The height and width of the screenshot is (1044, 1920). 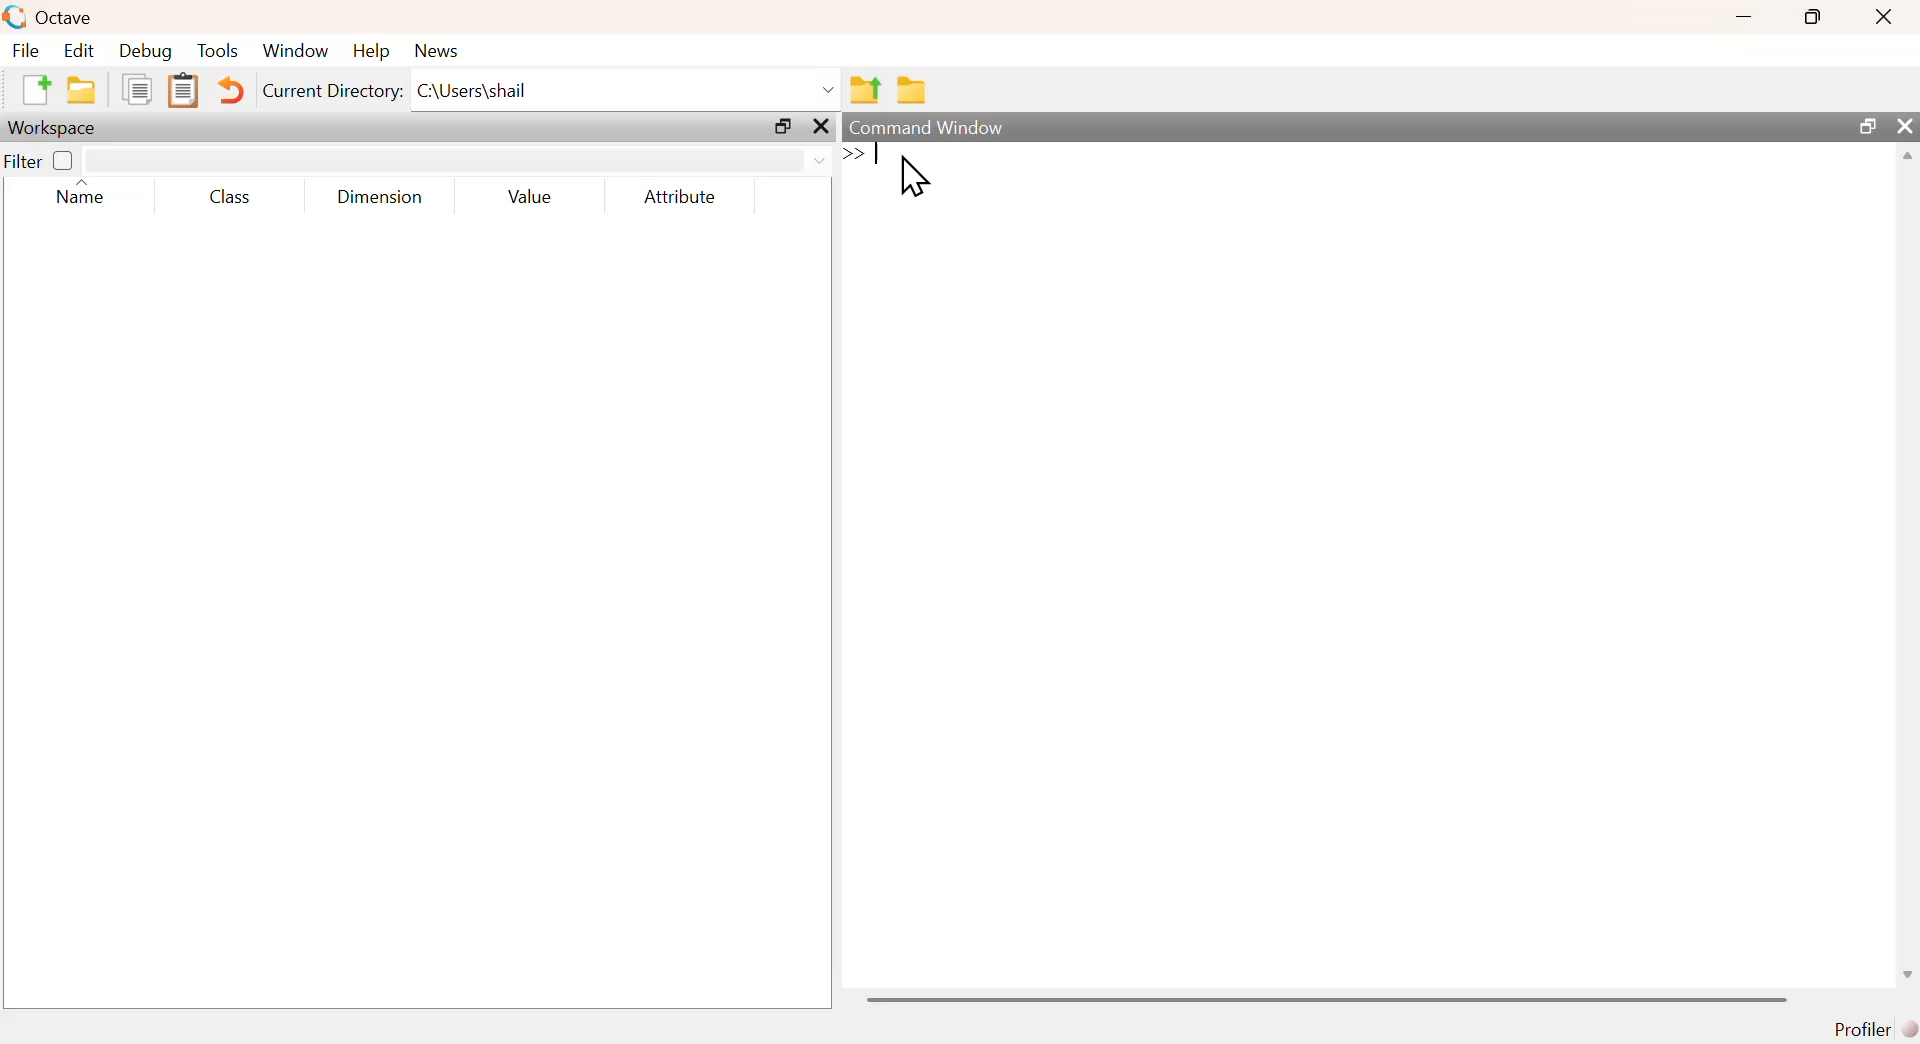 What do you see at coordinates (33, 88) in the screenshot?
I see `new script` at bounding box center [33, 88].